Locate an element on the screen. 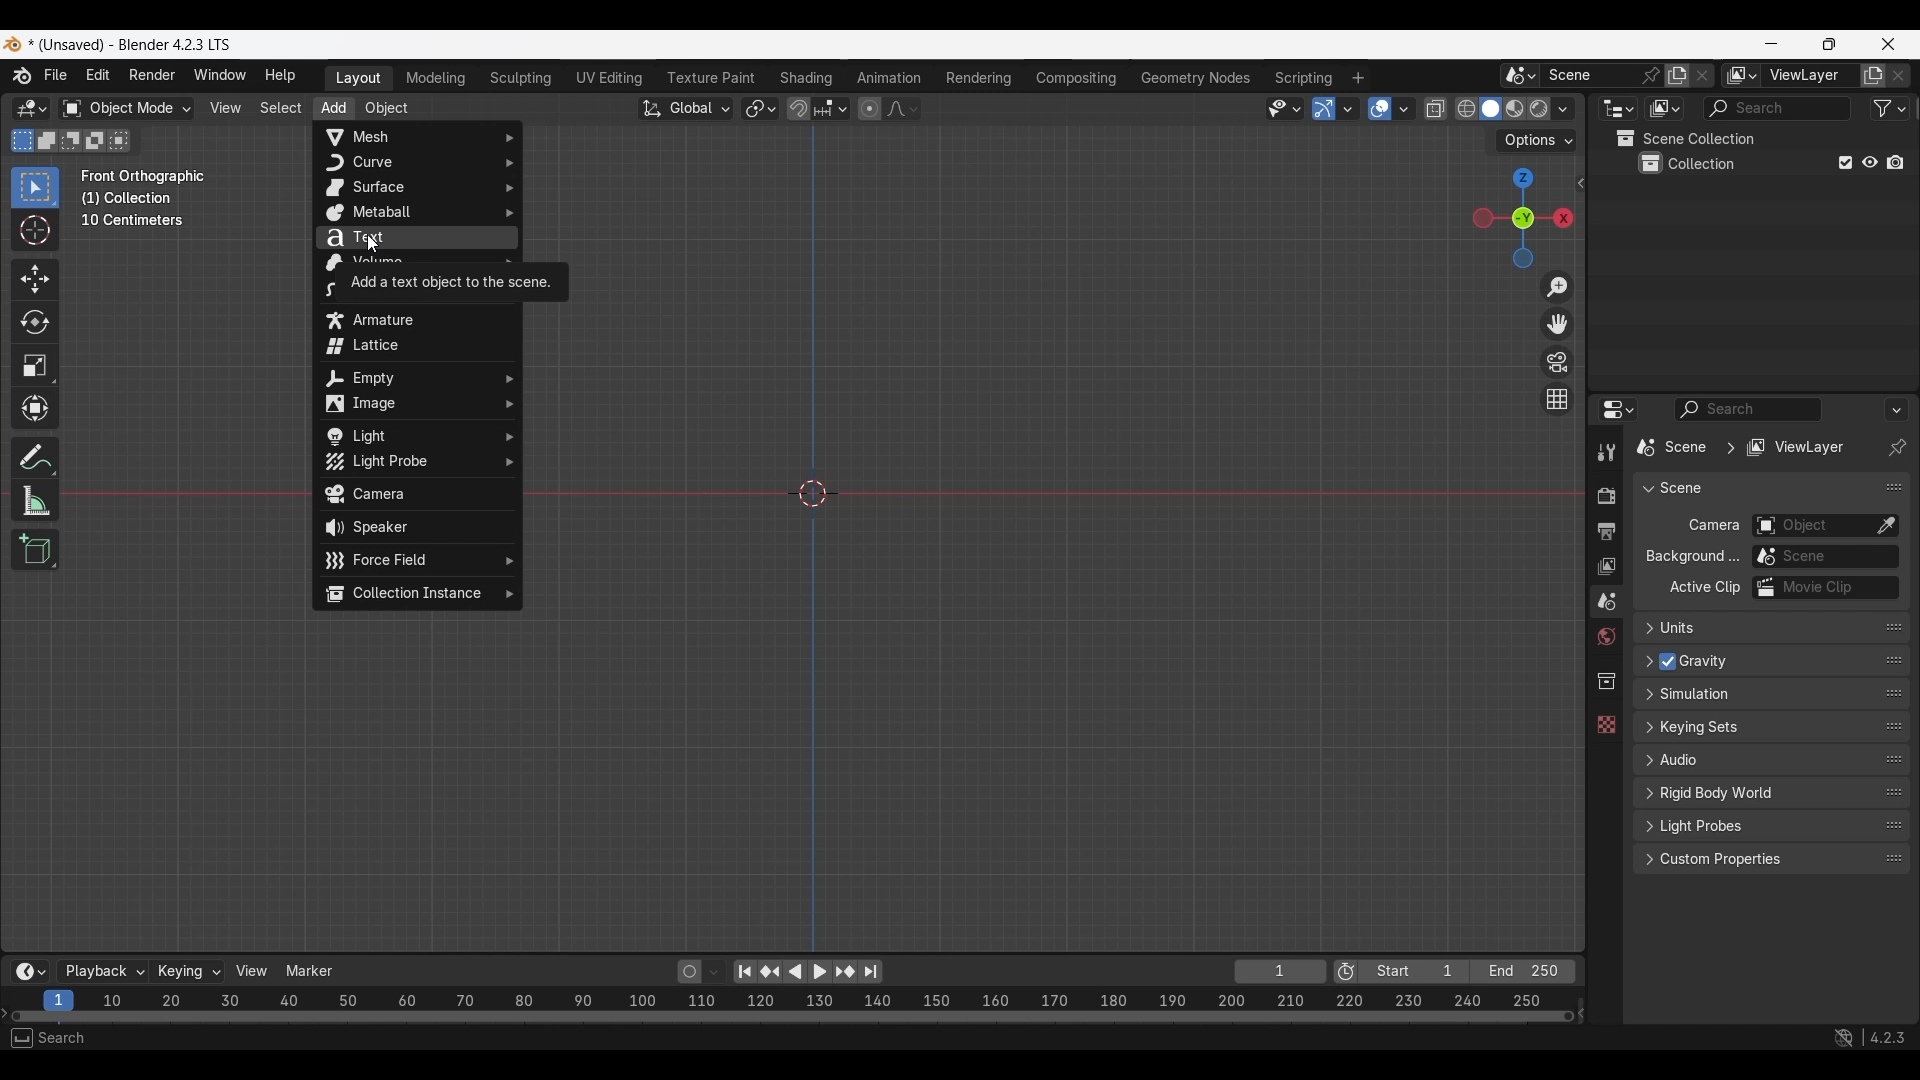  Keying is located at coordinates (187, 970).